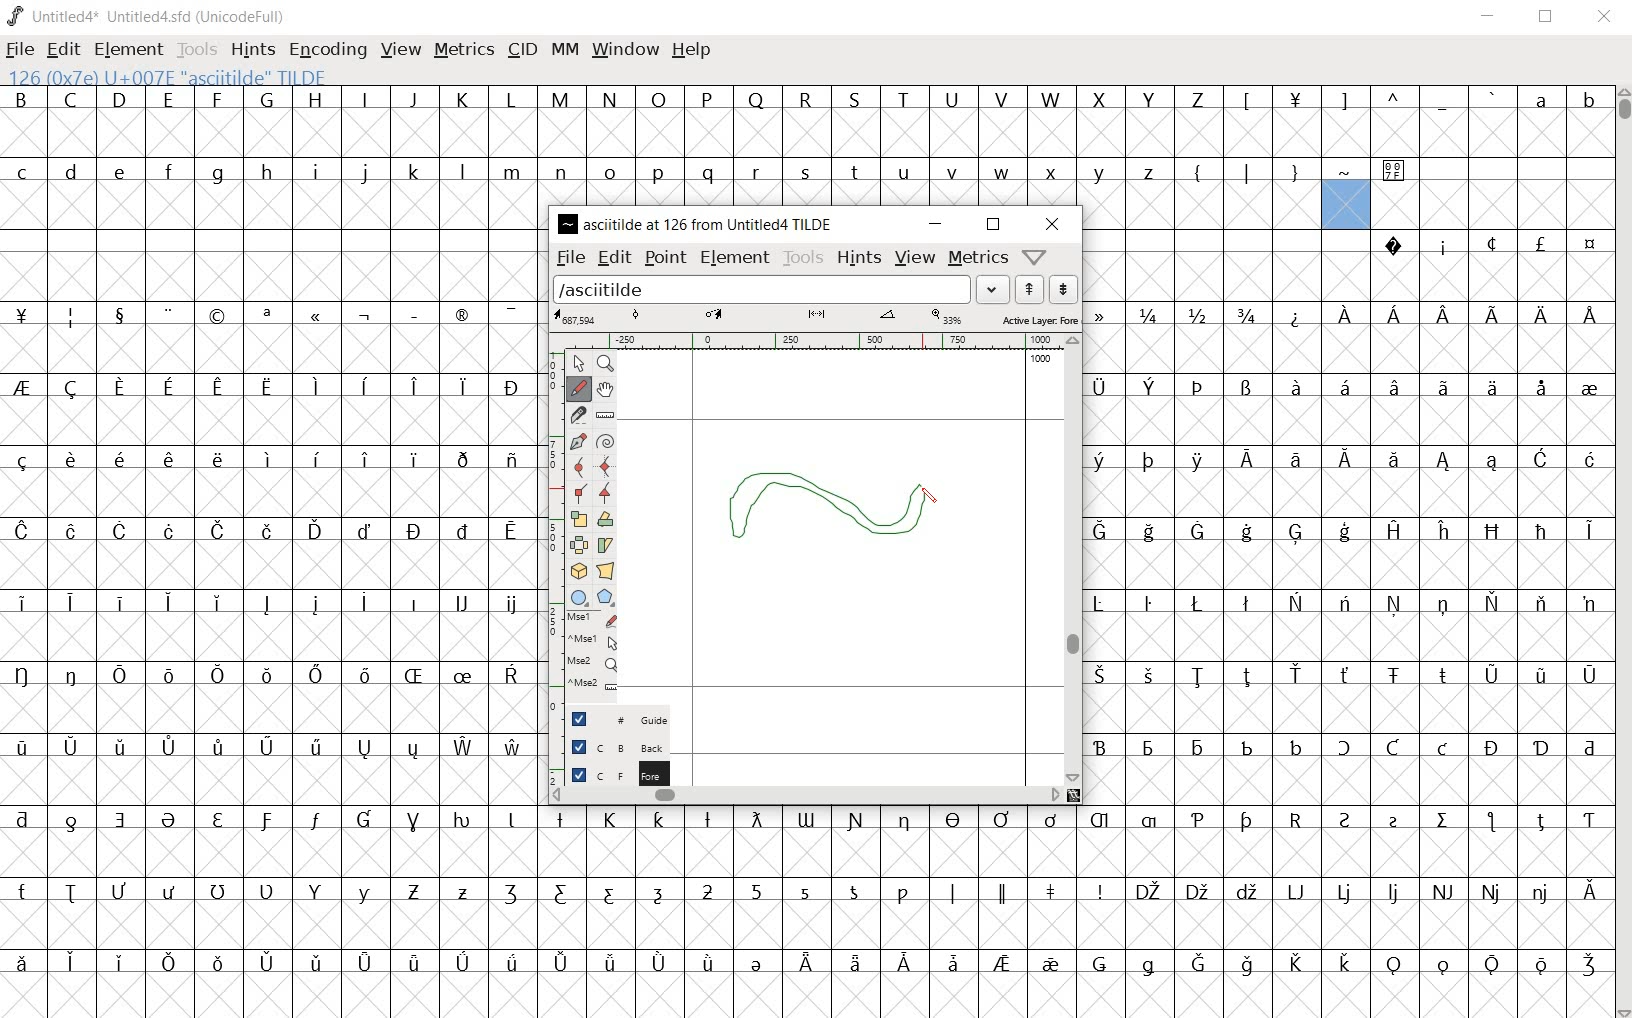  What do you see at coordinates (609, 745) in the screenshot?
I see `background` at bounding box center [609, 745].